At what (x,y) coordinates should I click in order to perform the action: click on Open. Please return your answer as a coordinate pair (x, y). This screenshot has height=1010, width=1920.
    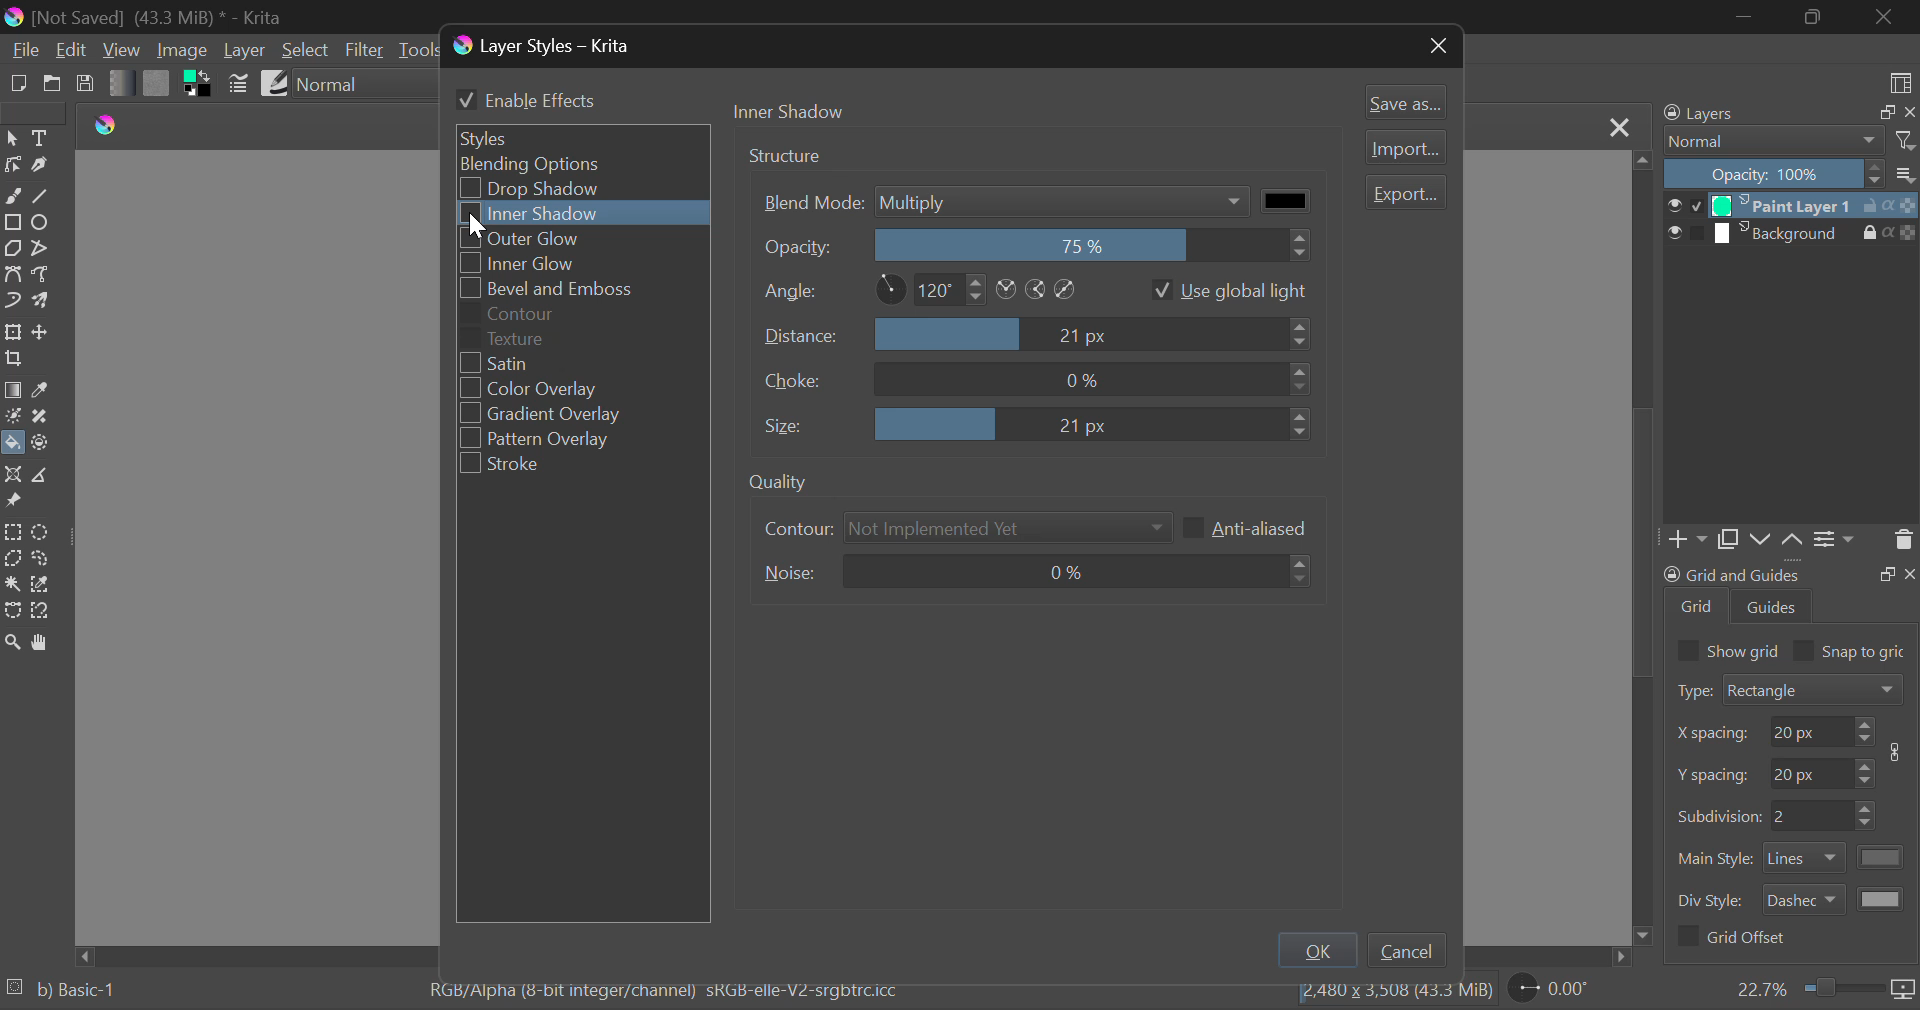
    Looking at the image, I should click on (54, 82).